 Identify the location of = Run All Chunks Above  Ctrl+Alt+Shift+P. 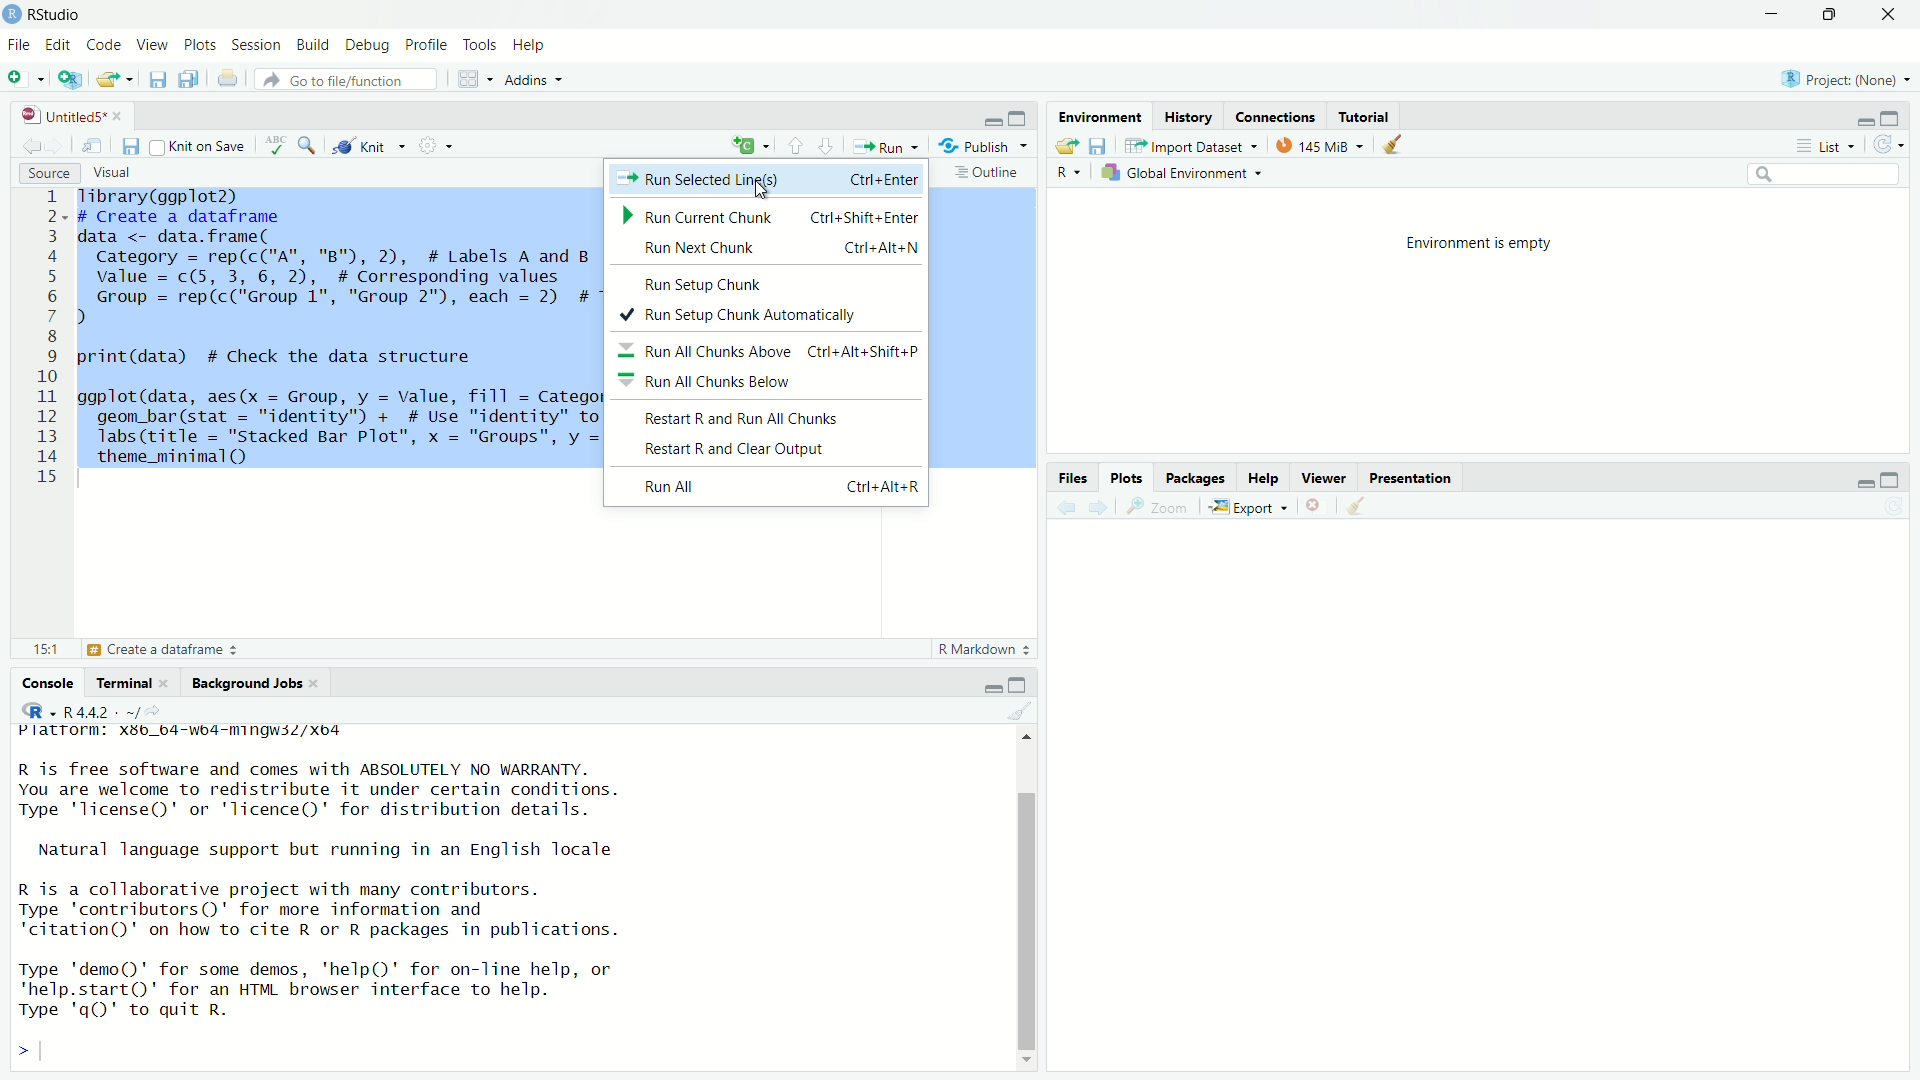
(770, 351).